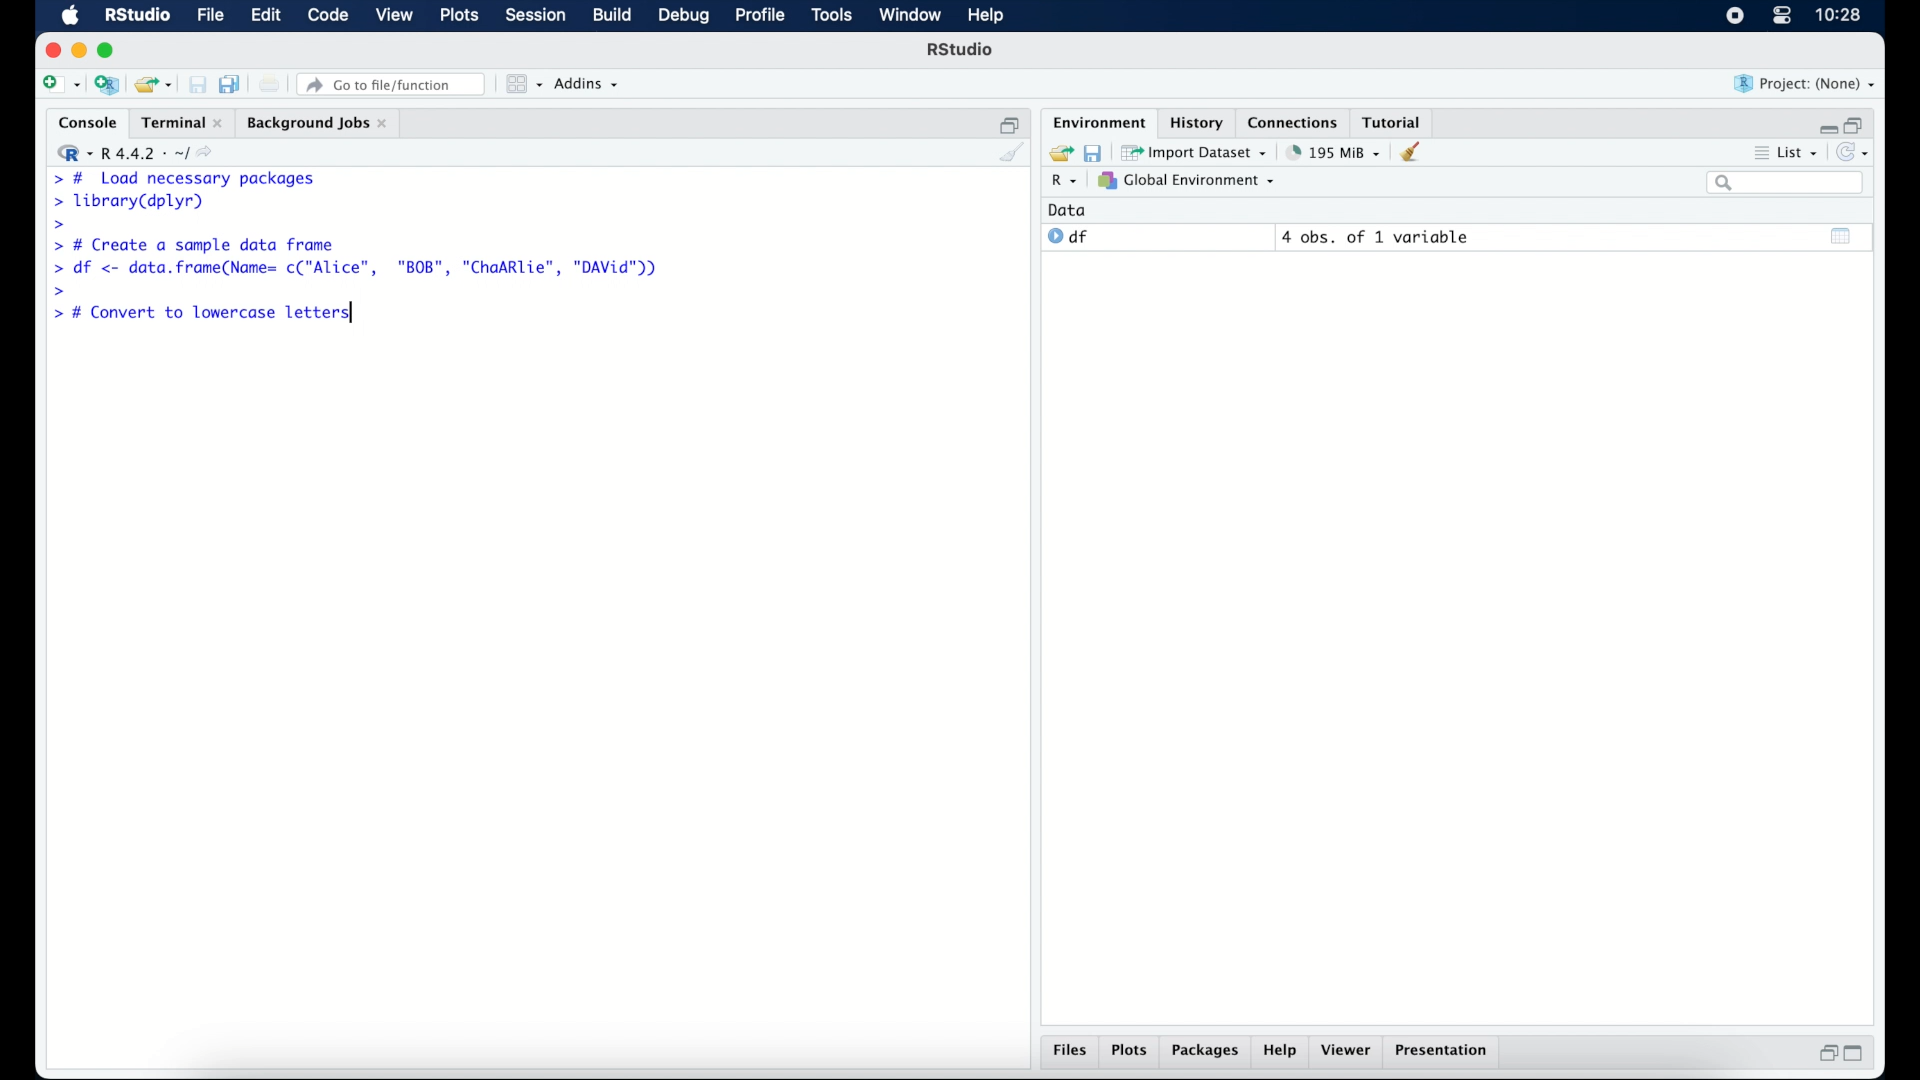 Image resolution: width=1920 pixels, height=1080 pixels. Describe the element at coordinates (1444, 1052) in the screenshot. I see `presentation` at that location.